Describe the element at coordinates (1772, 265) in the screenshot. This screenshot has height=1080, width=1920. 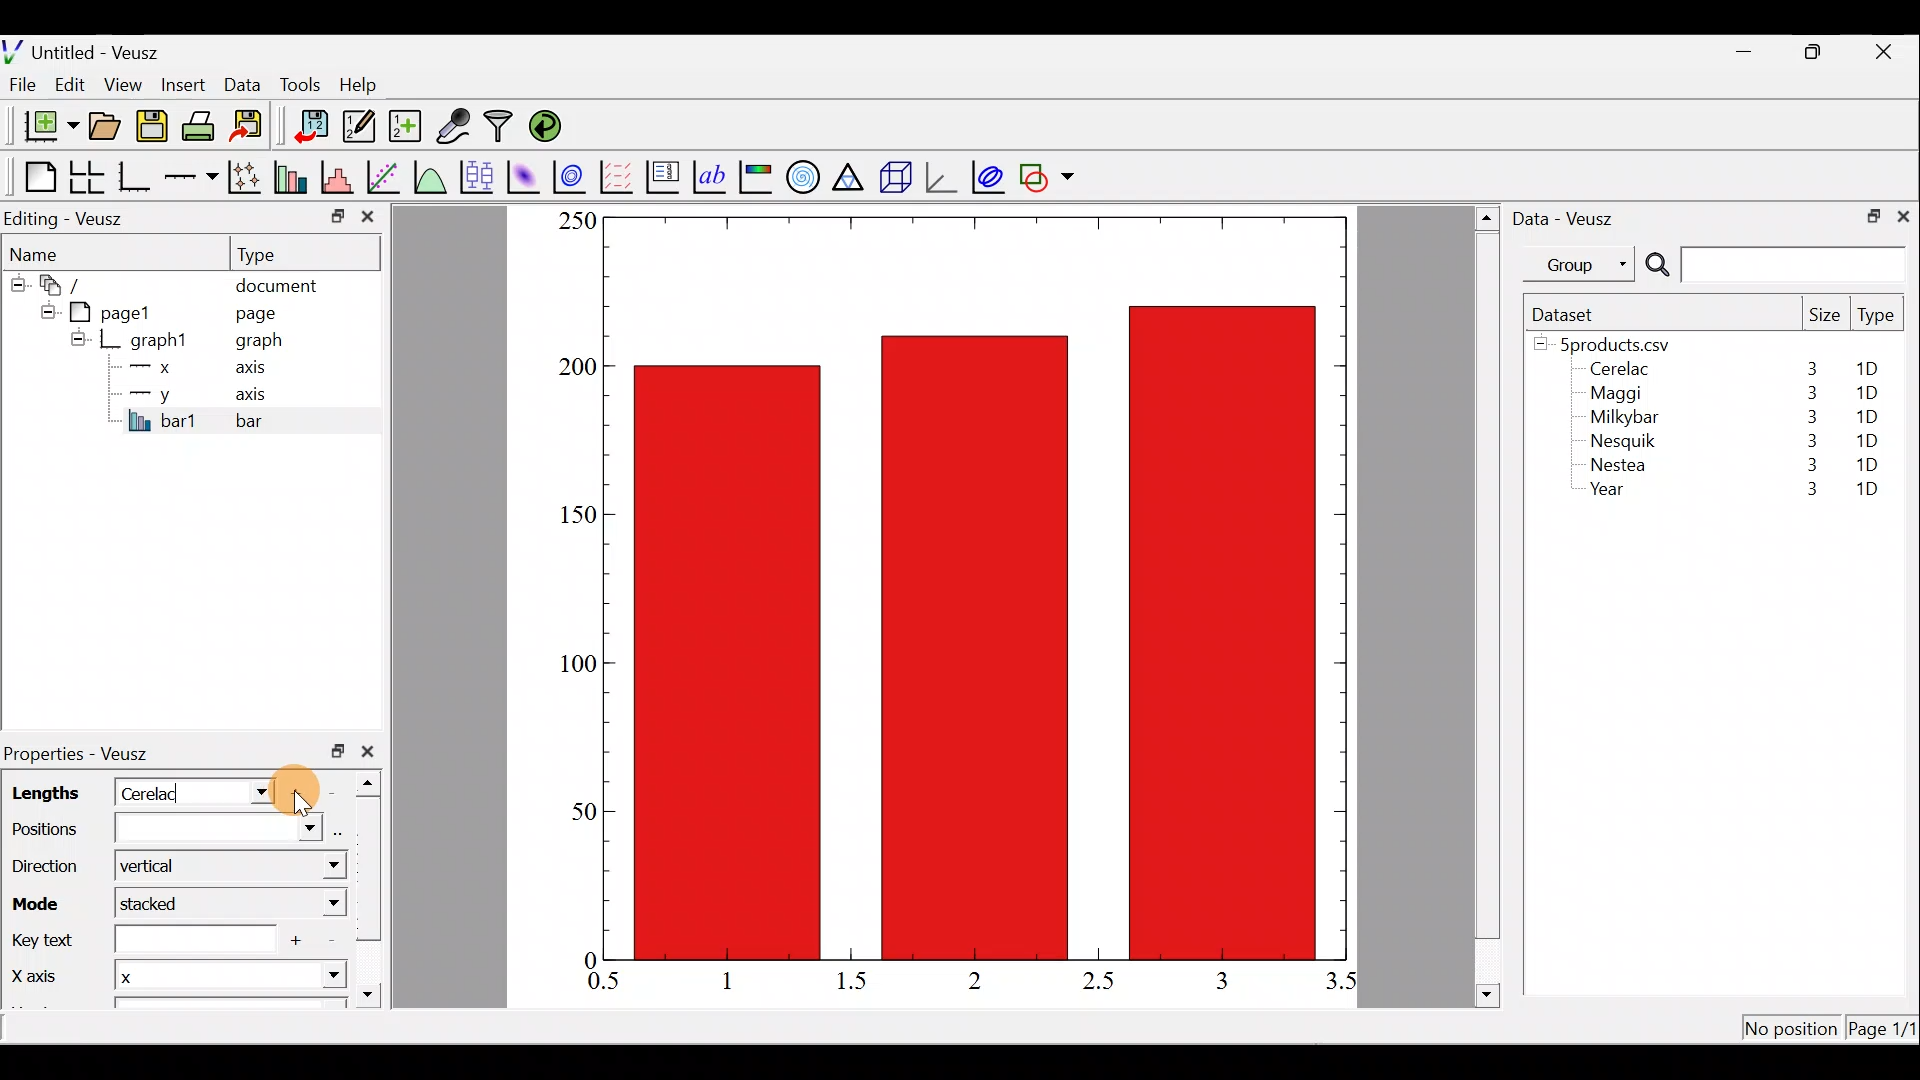
I see `Search bar` at that location.